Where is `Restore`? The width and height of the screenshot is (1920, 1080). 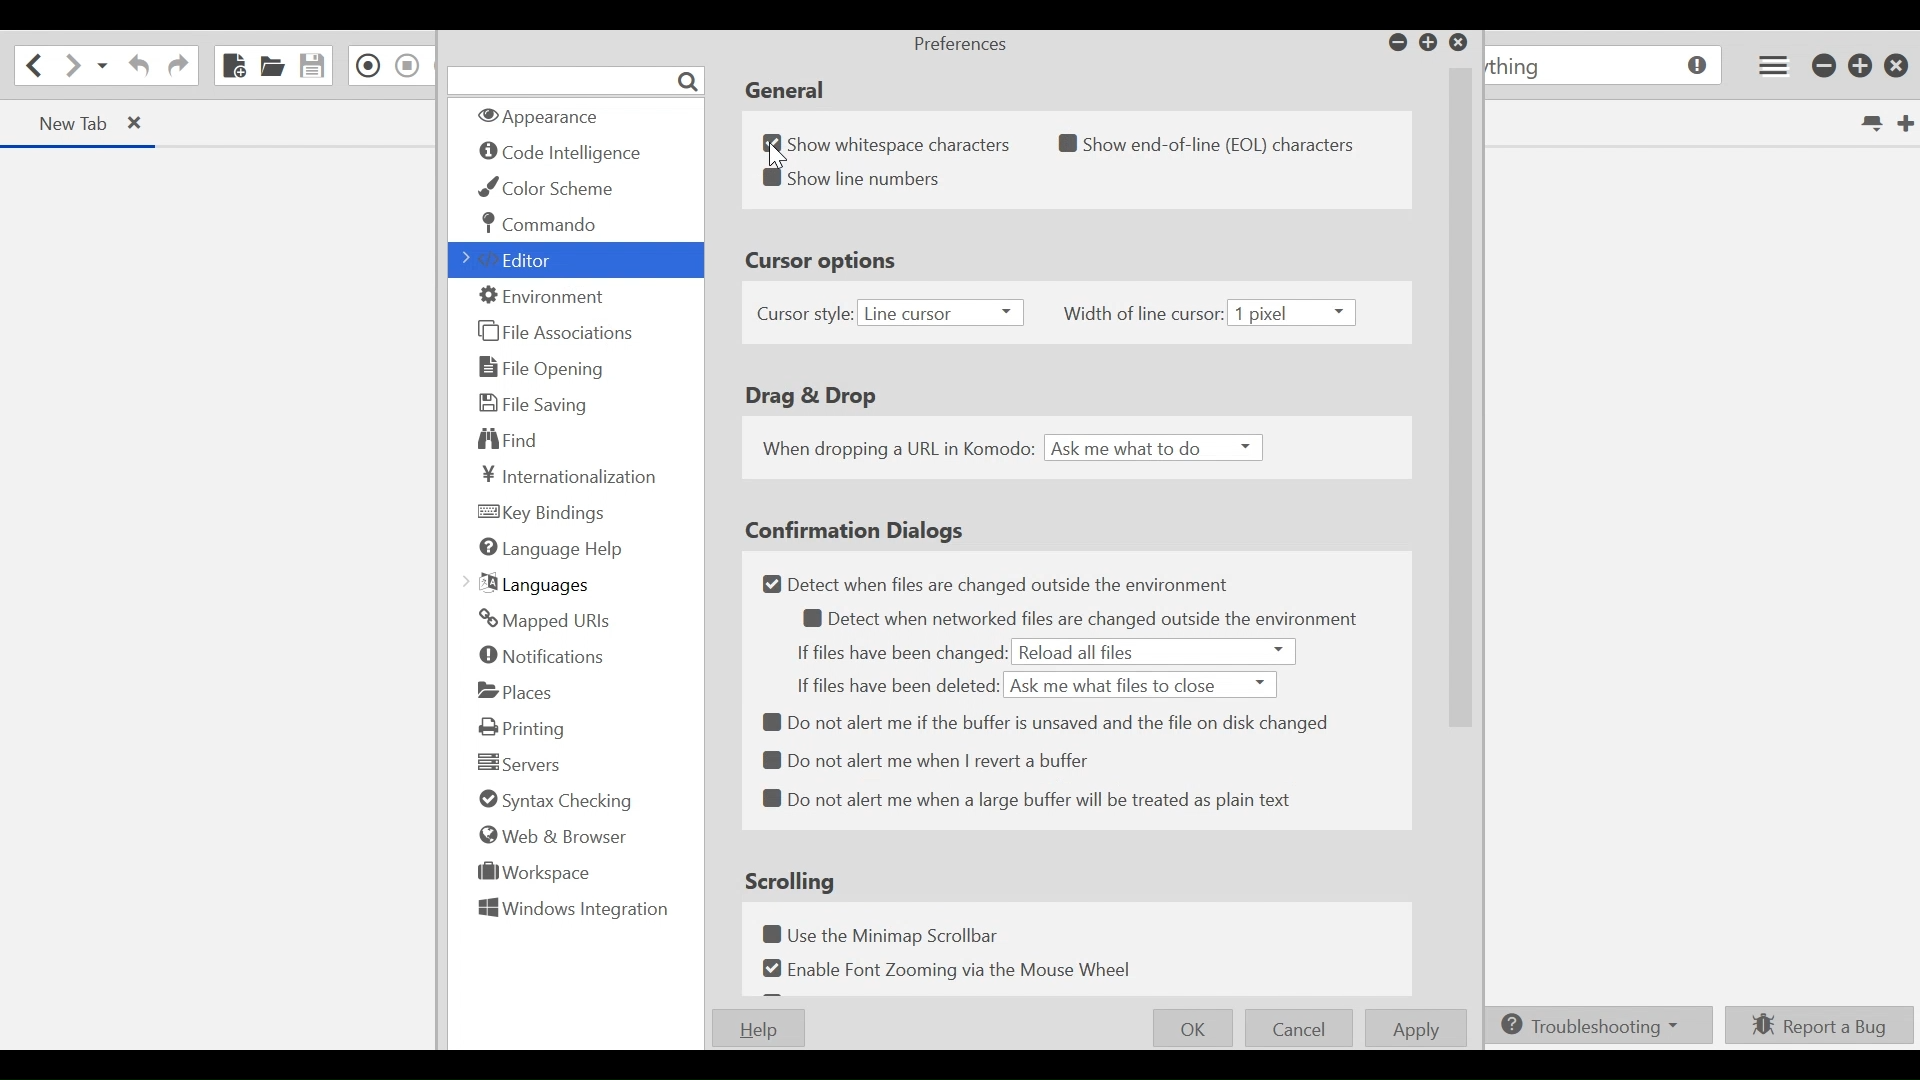
Restore is located at coordinates (1861, 65).